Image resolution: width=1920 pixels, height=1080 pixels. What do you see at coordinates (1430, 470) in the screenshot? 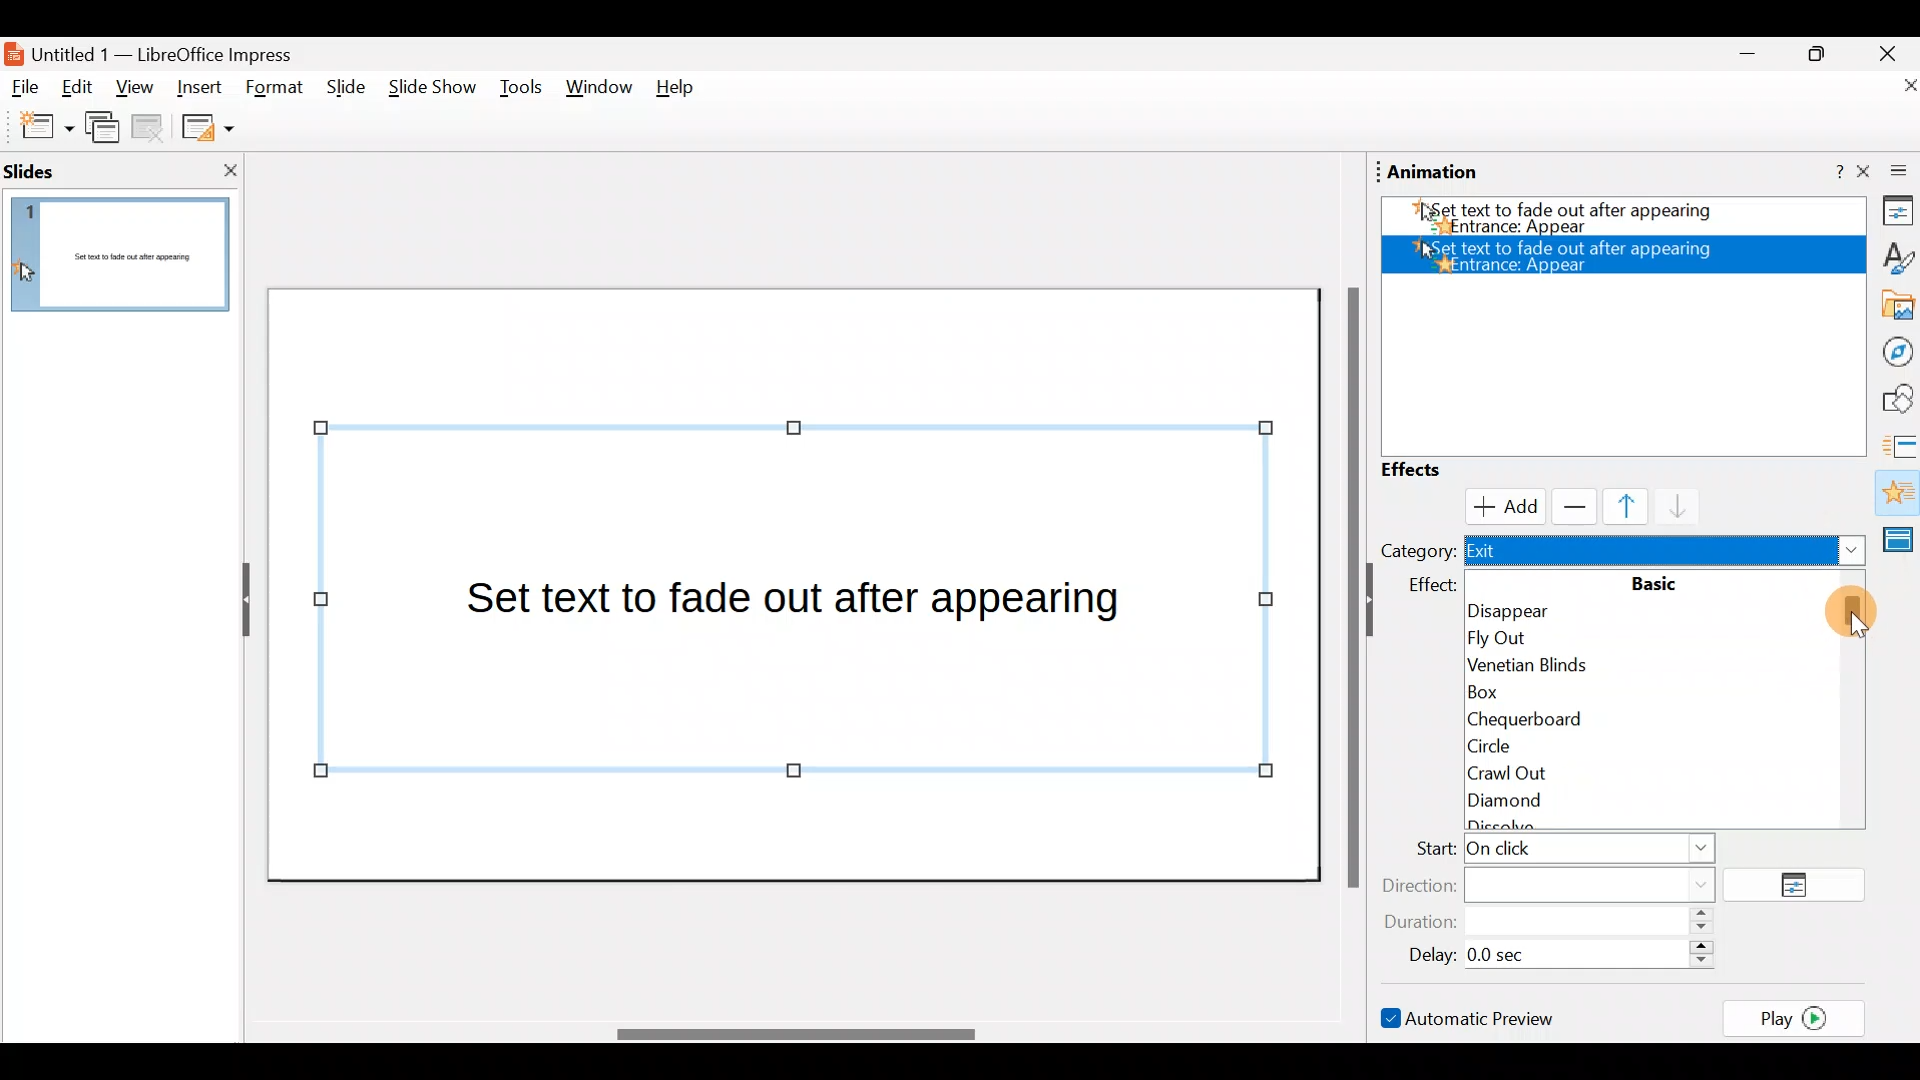
I see `Effects` at bounding box center [1430, 470].